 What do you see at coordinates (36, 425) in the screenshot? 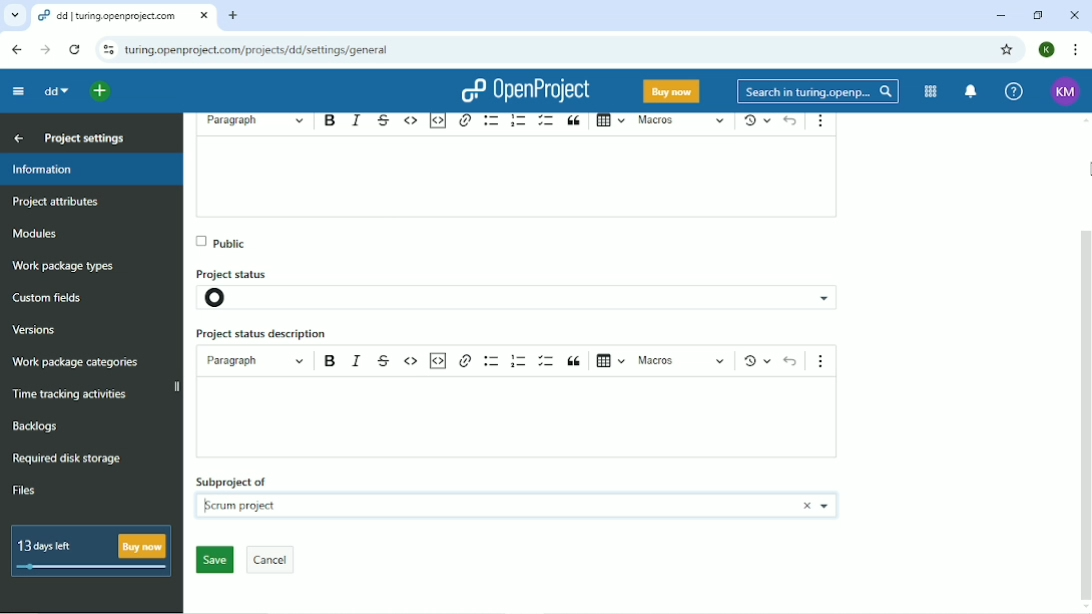
I see `Backlogs` at bounding box center [36, 425].